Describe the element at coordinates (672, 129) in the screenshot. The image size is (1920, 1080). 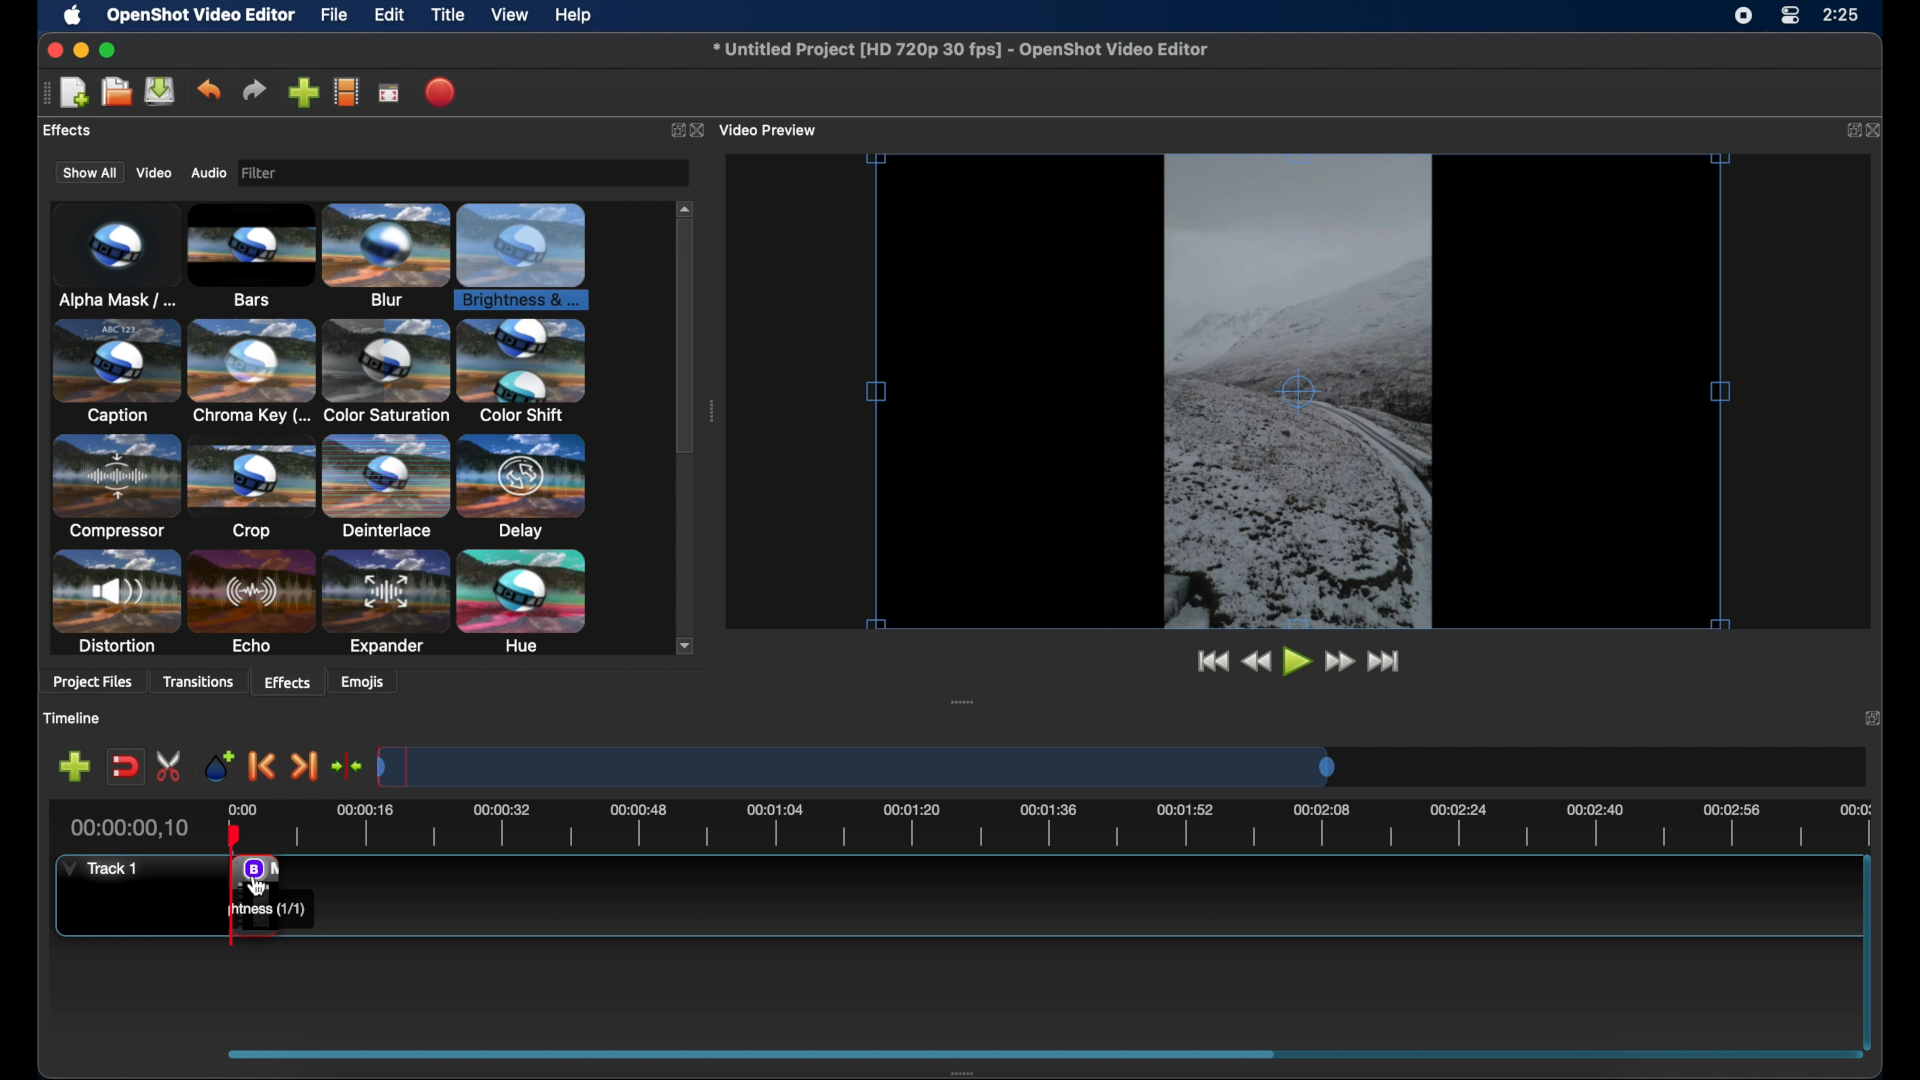
I see `expand` at that location.